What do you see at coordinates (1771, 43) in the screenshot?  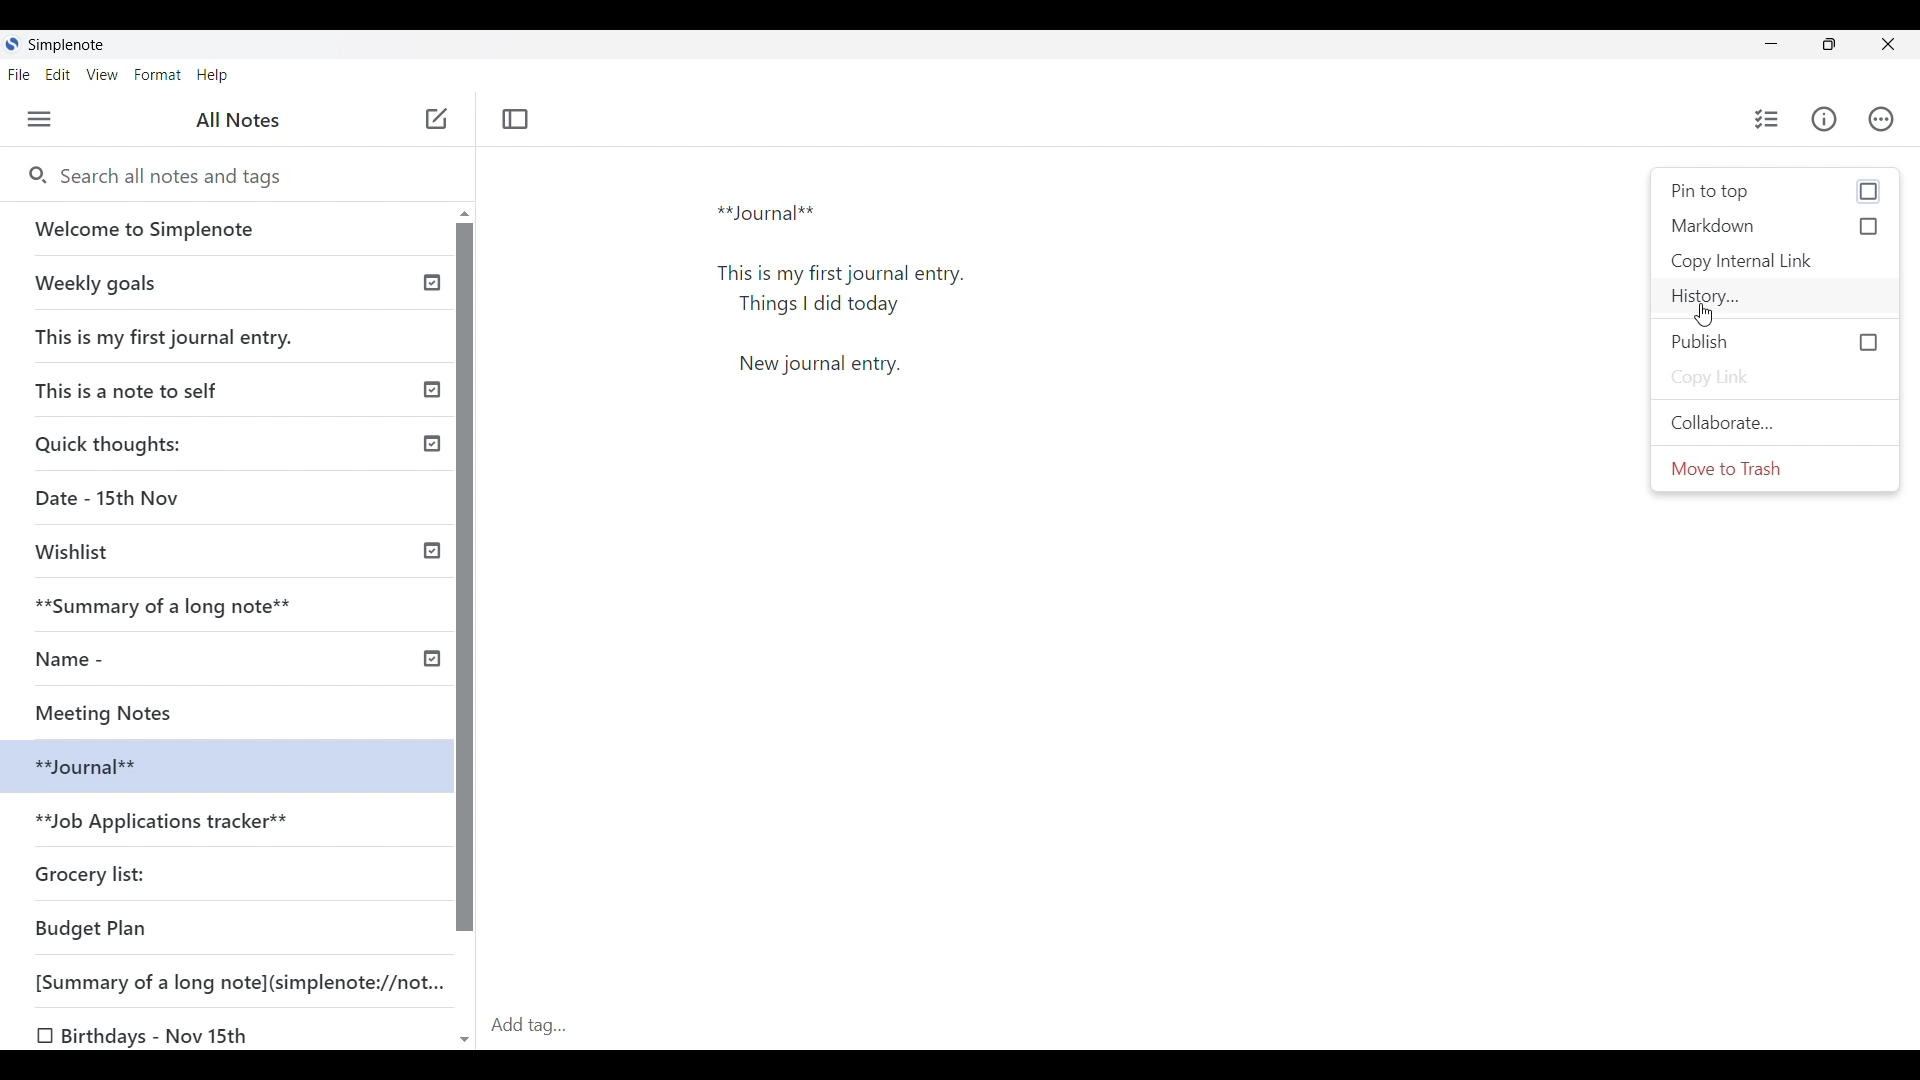 I see `Minimize` at bounding box center [1771, 43].